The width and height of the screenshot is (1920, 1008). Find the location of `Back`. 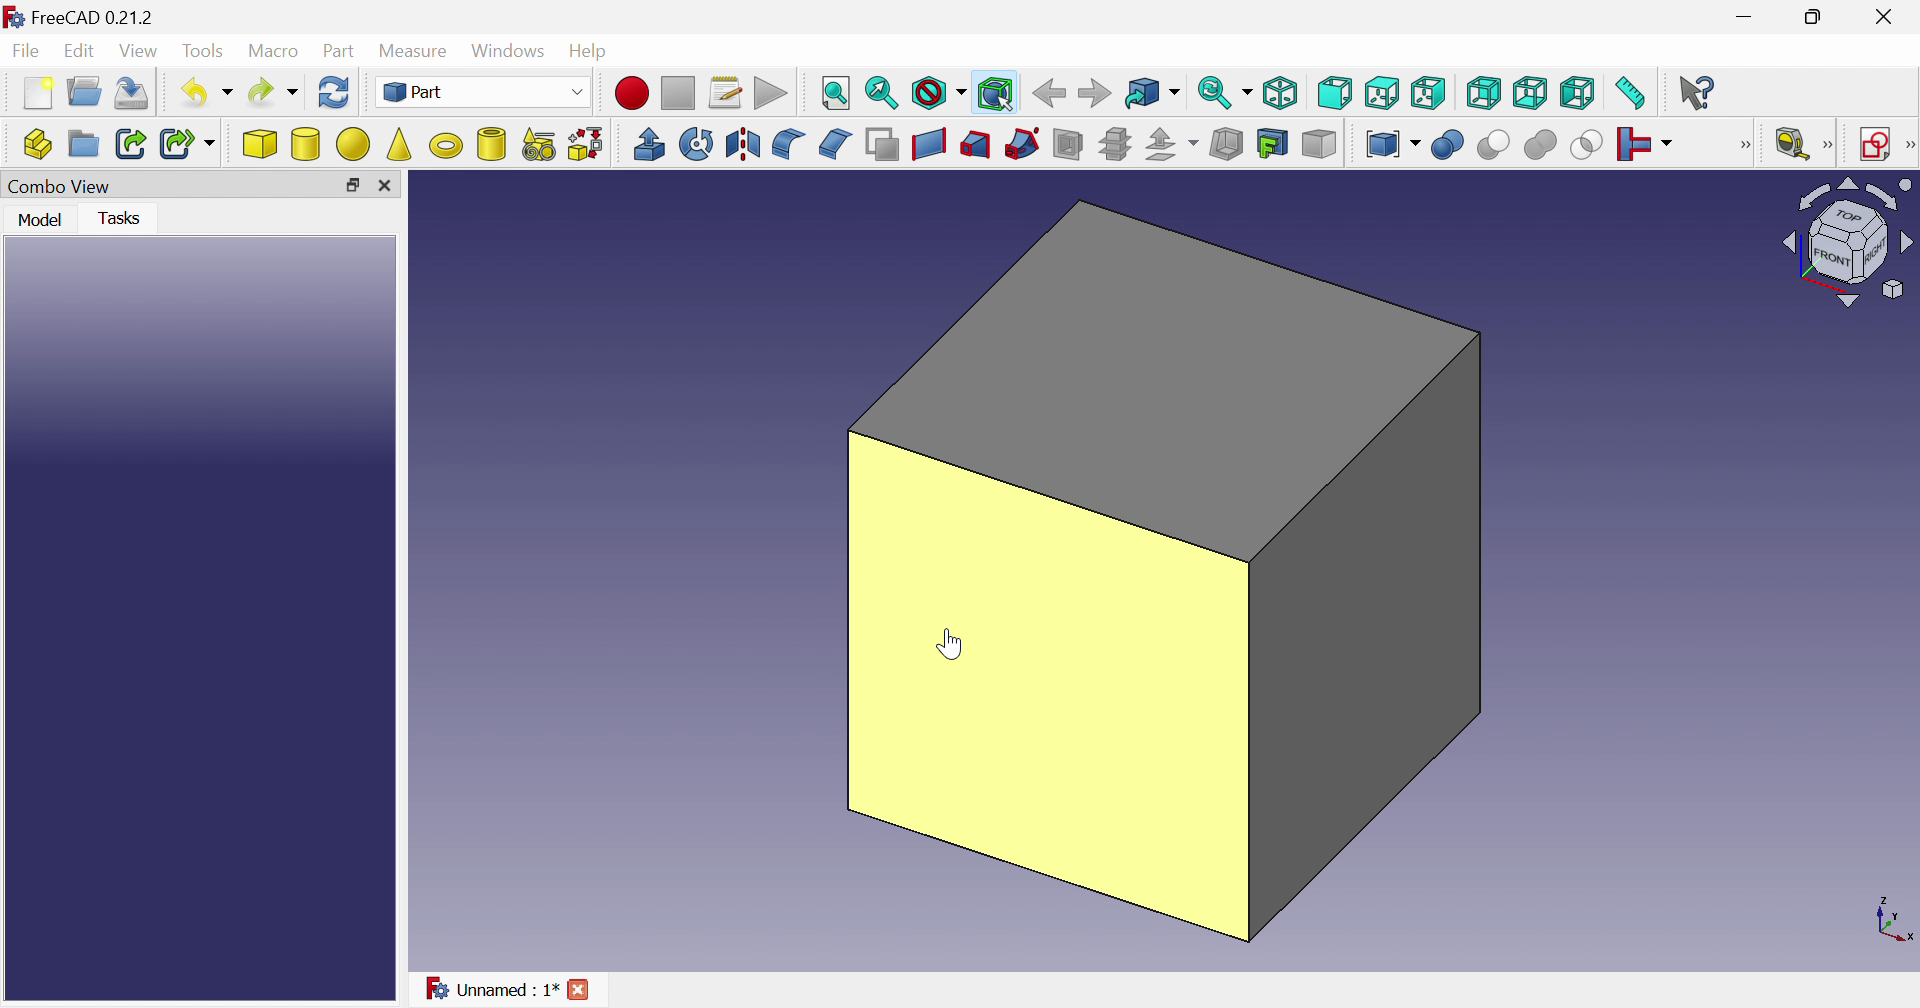

Back is located at coordinates (1049, 92).